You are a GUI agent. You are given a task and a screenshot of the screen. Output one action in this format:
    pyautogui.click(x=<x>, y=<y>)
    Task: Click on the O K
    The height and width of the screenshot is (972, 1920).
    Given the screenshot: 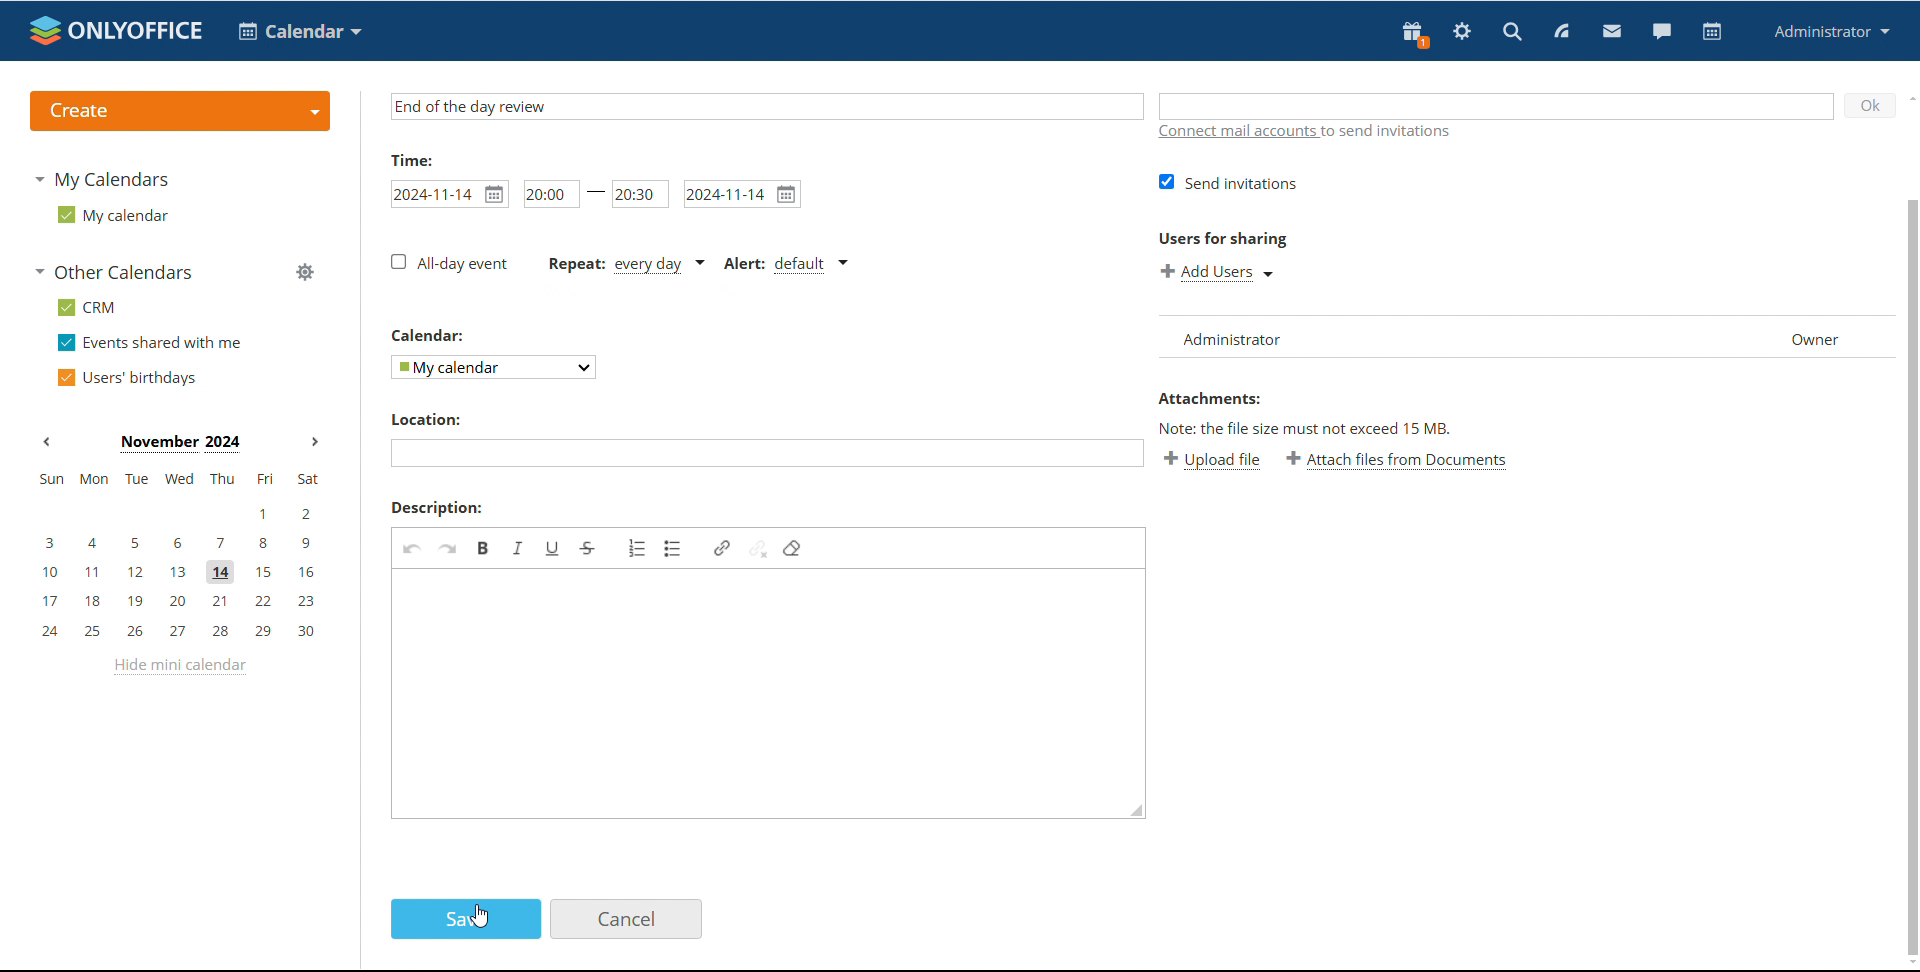 What is the action you would take?
    pyautogui.click(x=1871, y=106)
    